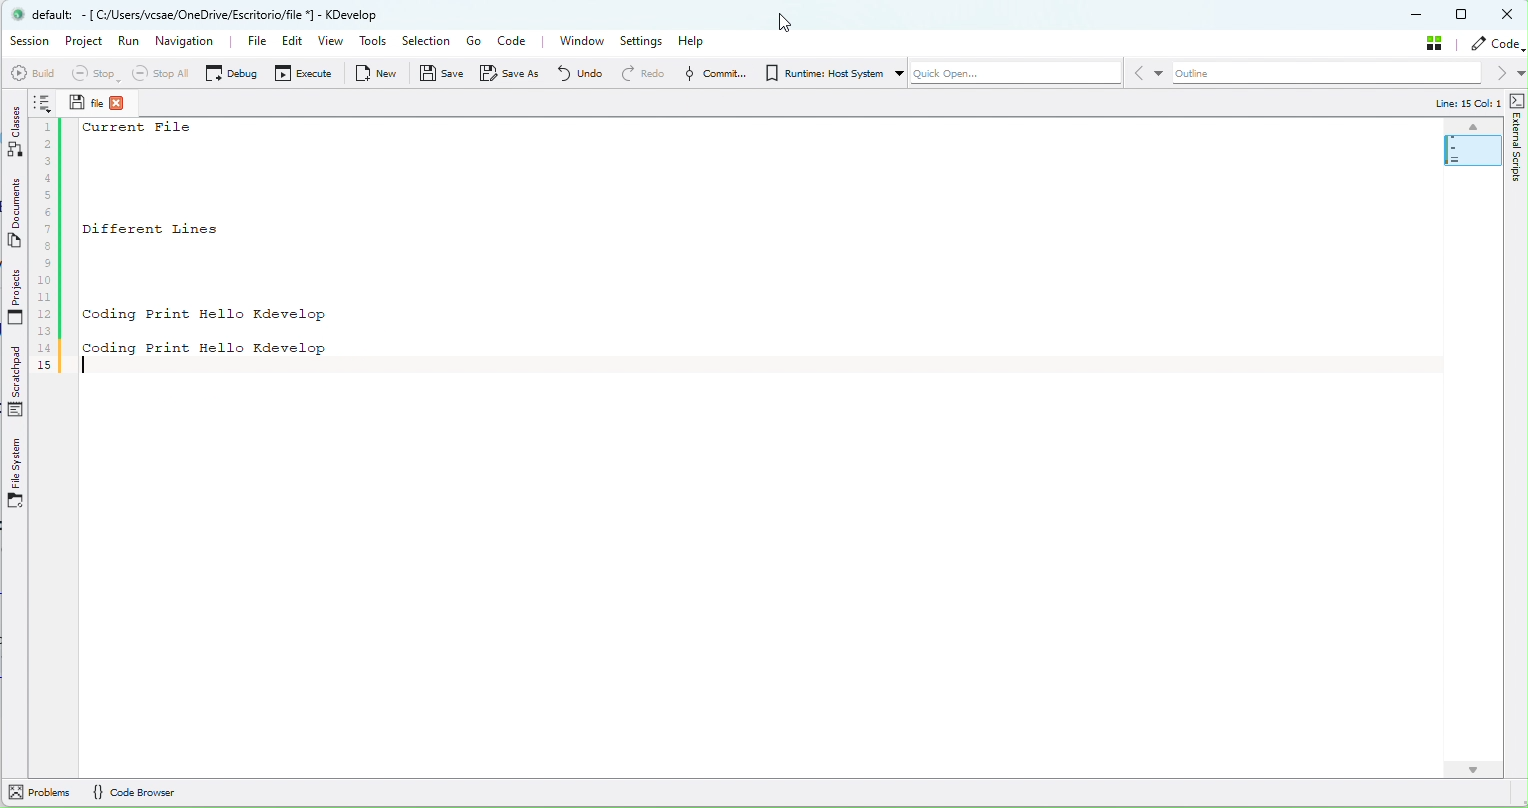 The image size is (1528, 808). I want to click on default: - [ C:/Users/vcsae/OneDrive/Escritorio/file] - KDevelop (Application details), so click(209, 14).